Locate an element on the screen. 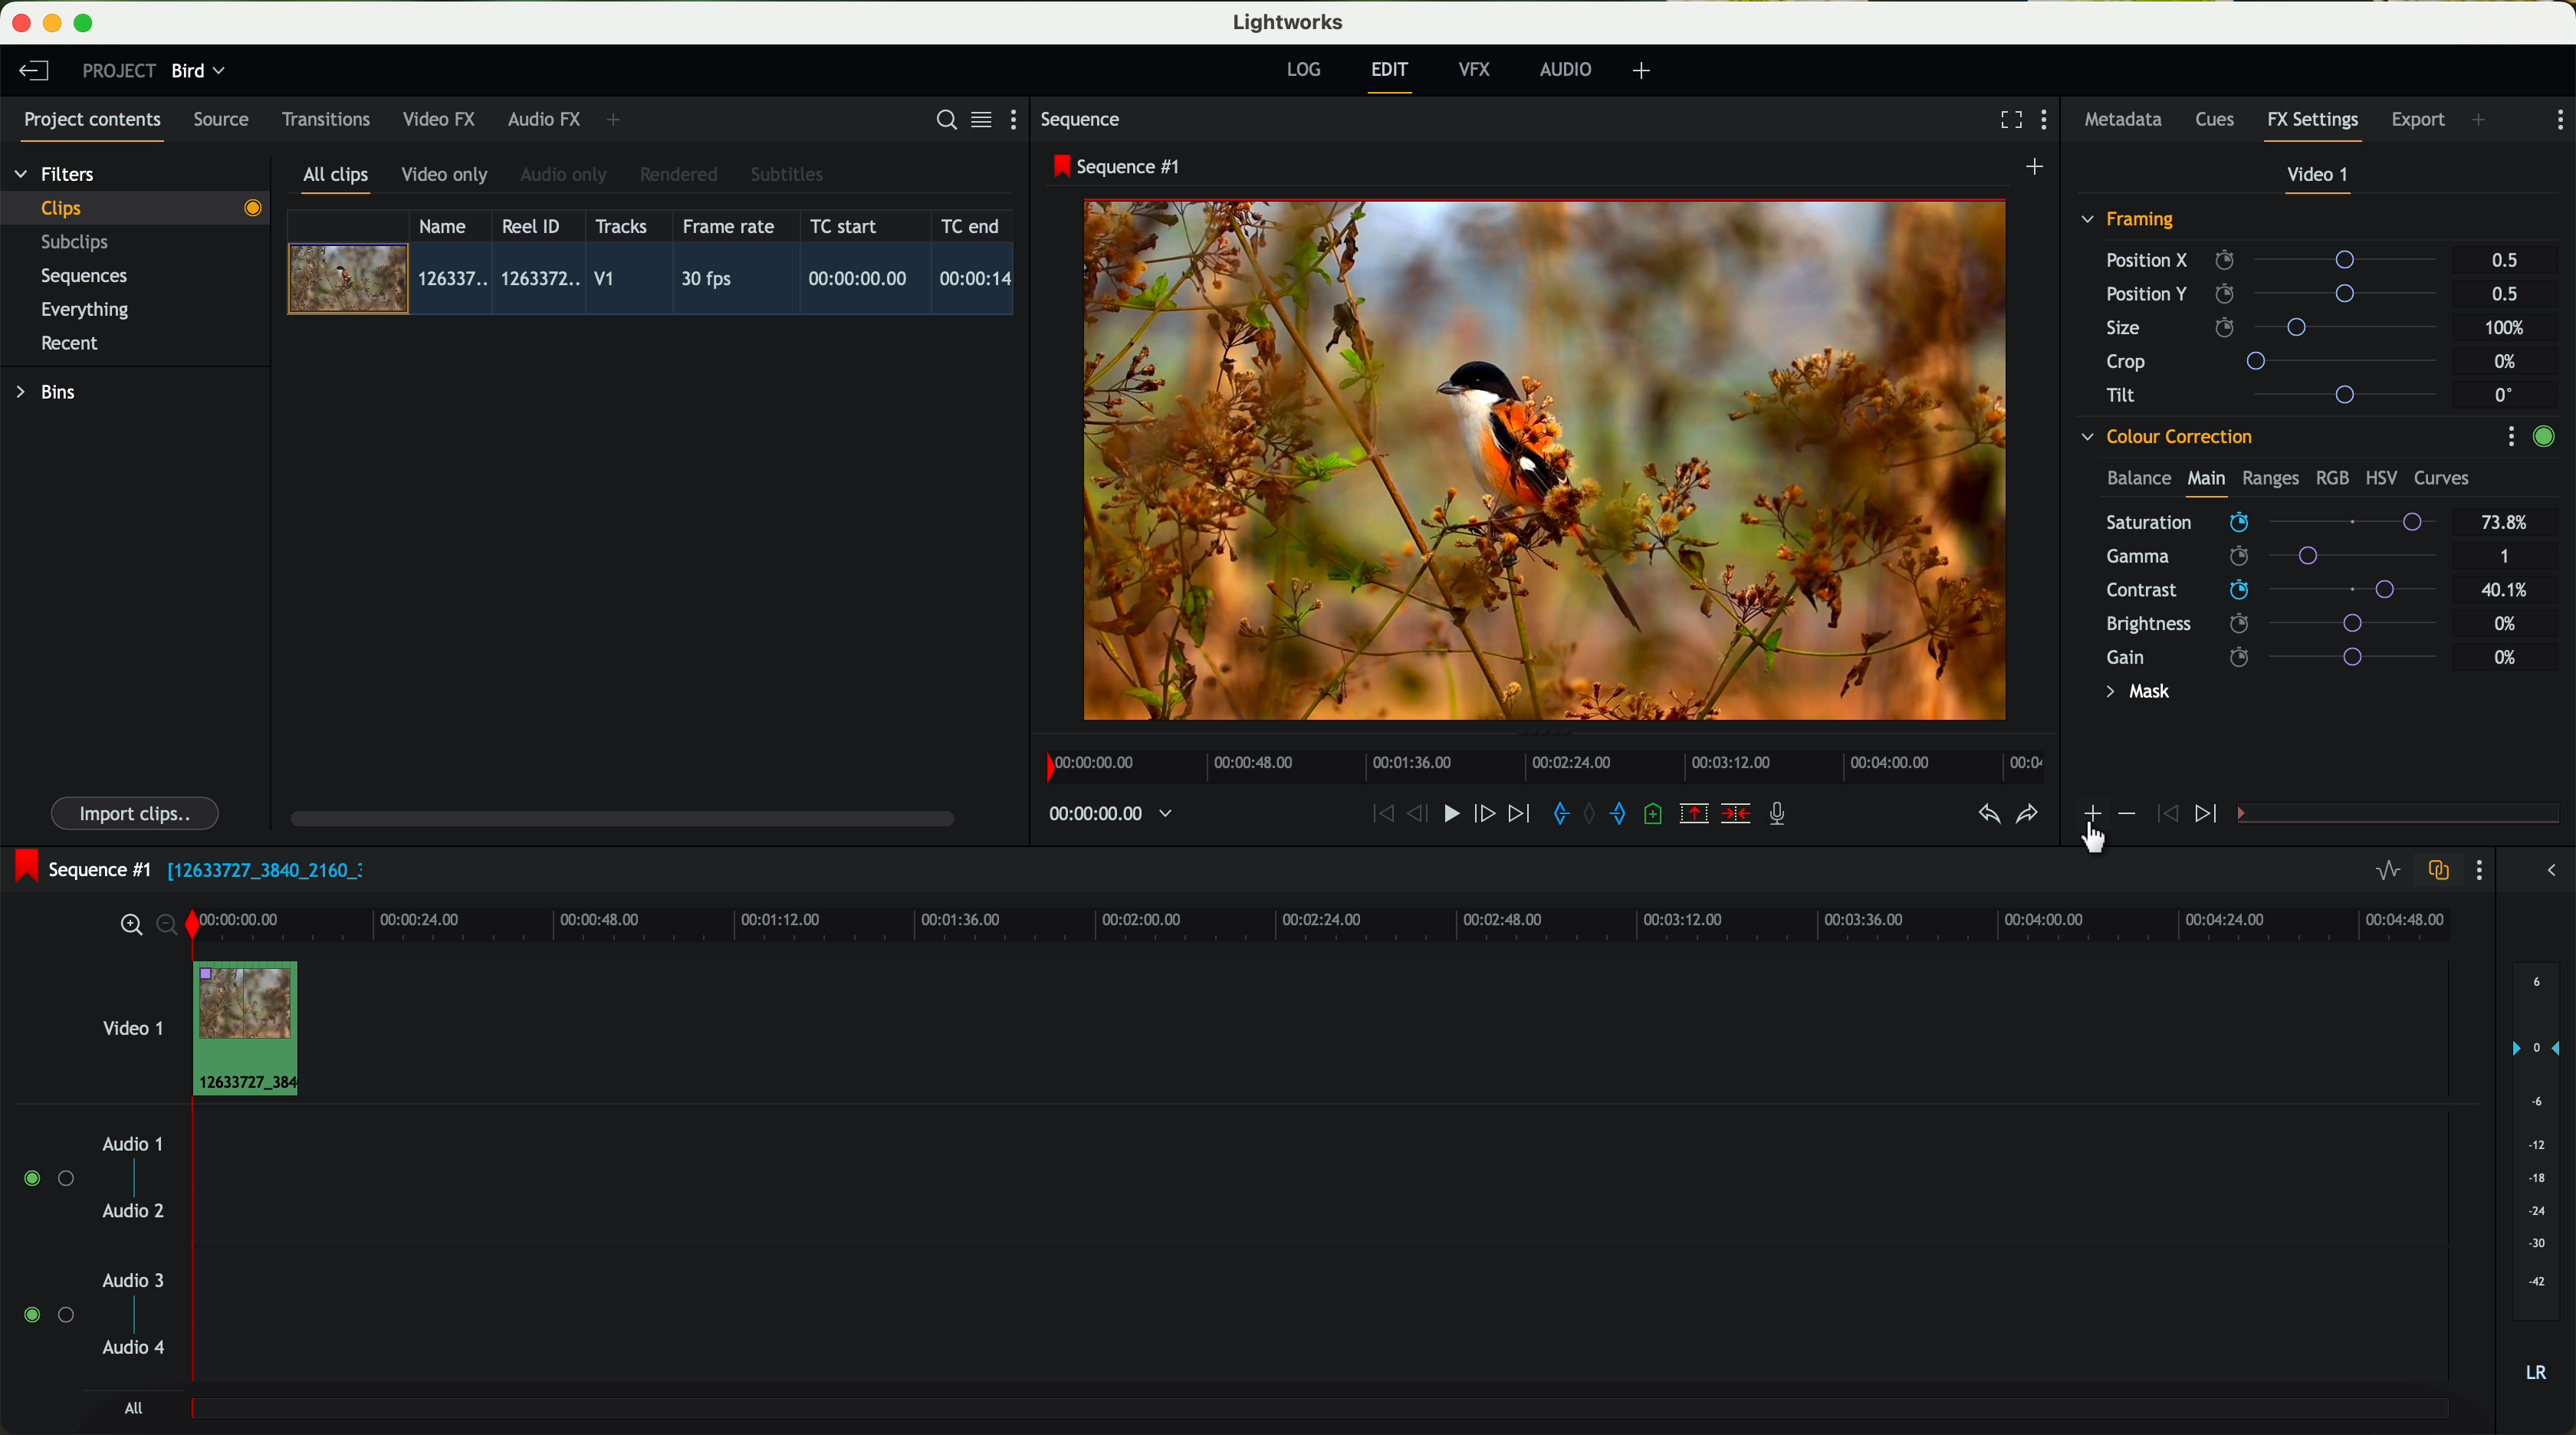 The image size is (2576, 1435). HSV is located at coordinates (2380, 477).